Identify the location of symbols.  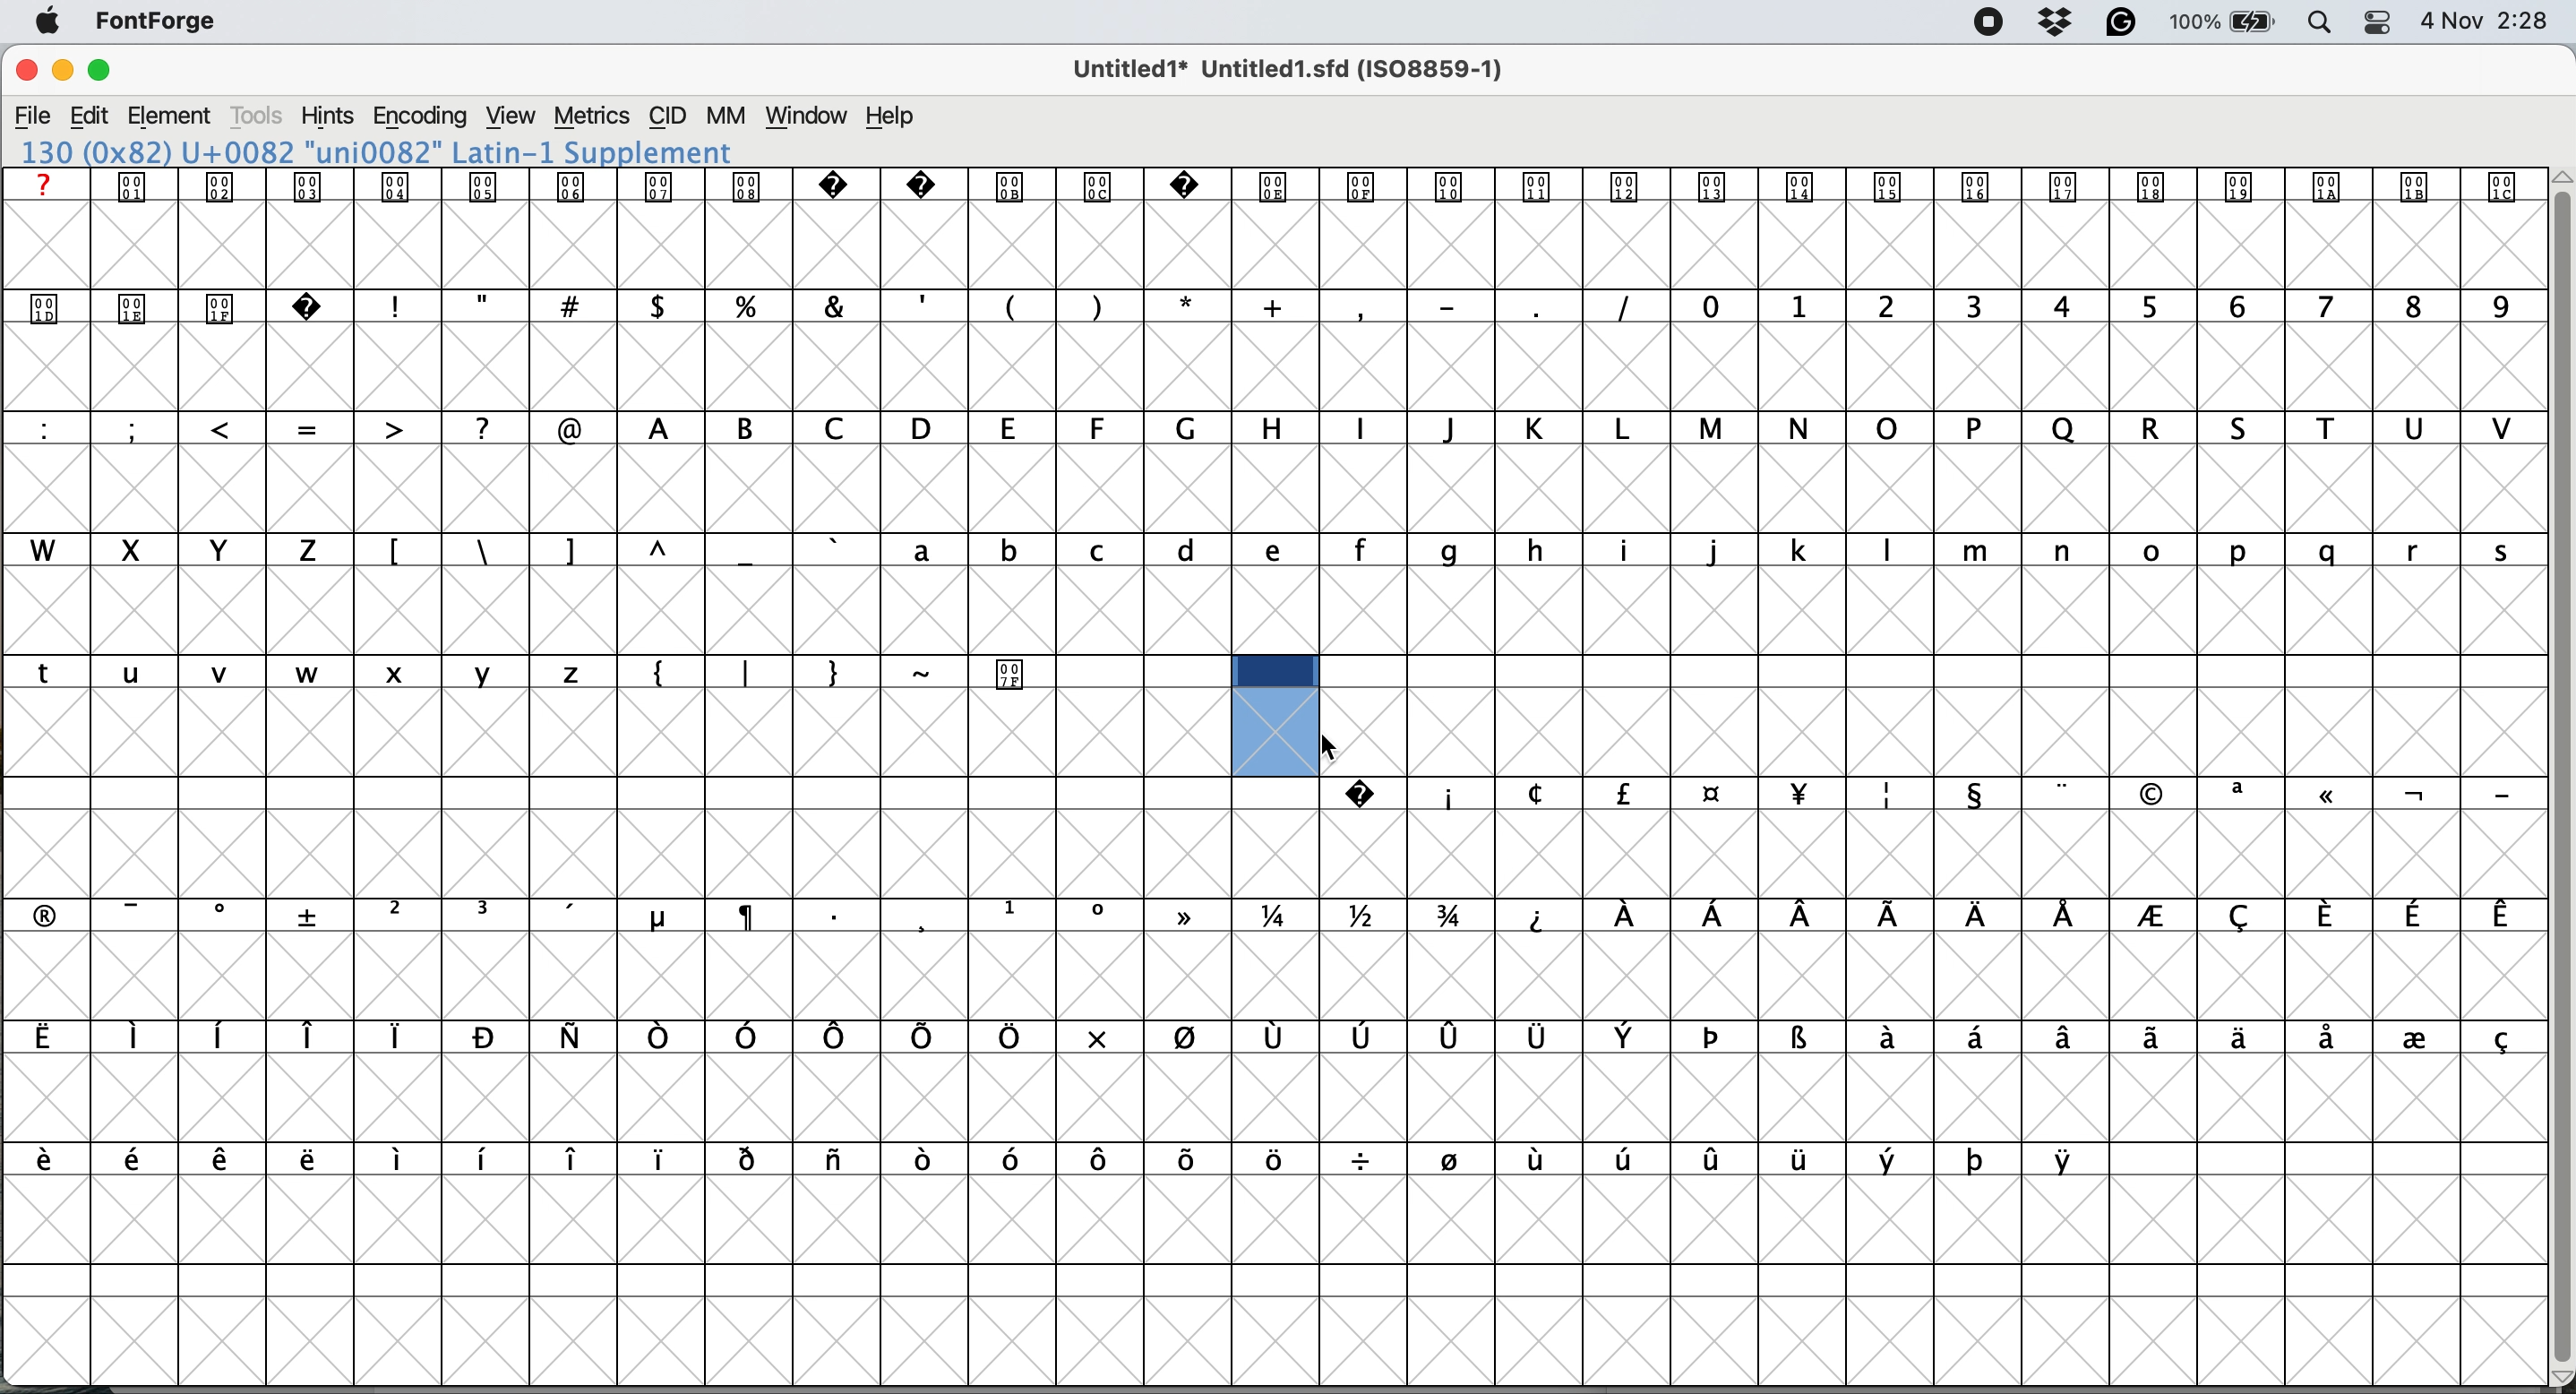
(1269, 1035).